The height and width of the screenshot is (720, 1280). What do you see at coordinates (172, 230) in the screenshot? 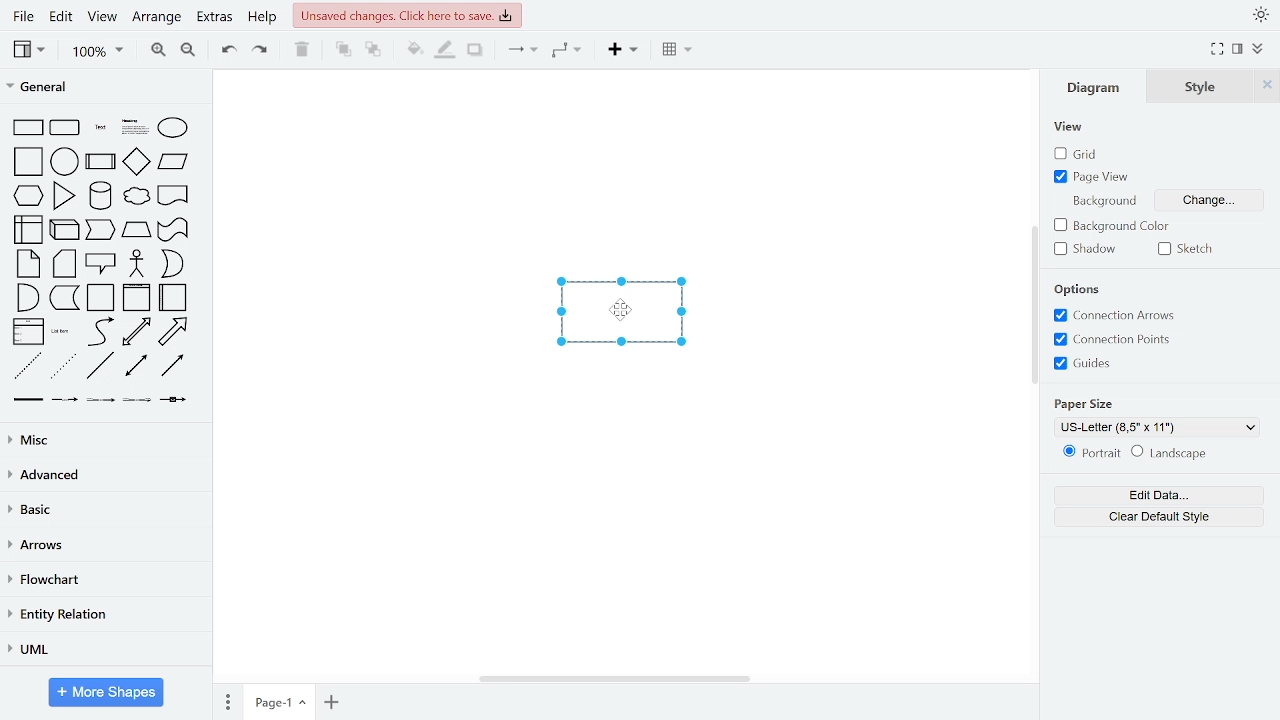
I see `general shapes` at bounding box center [172, 230].